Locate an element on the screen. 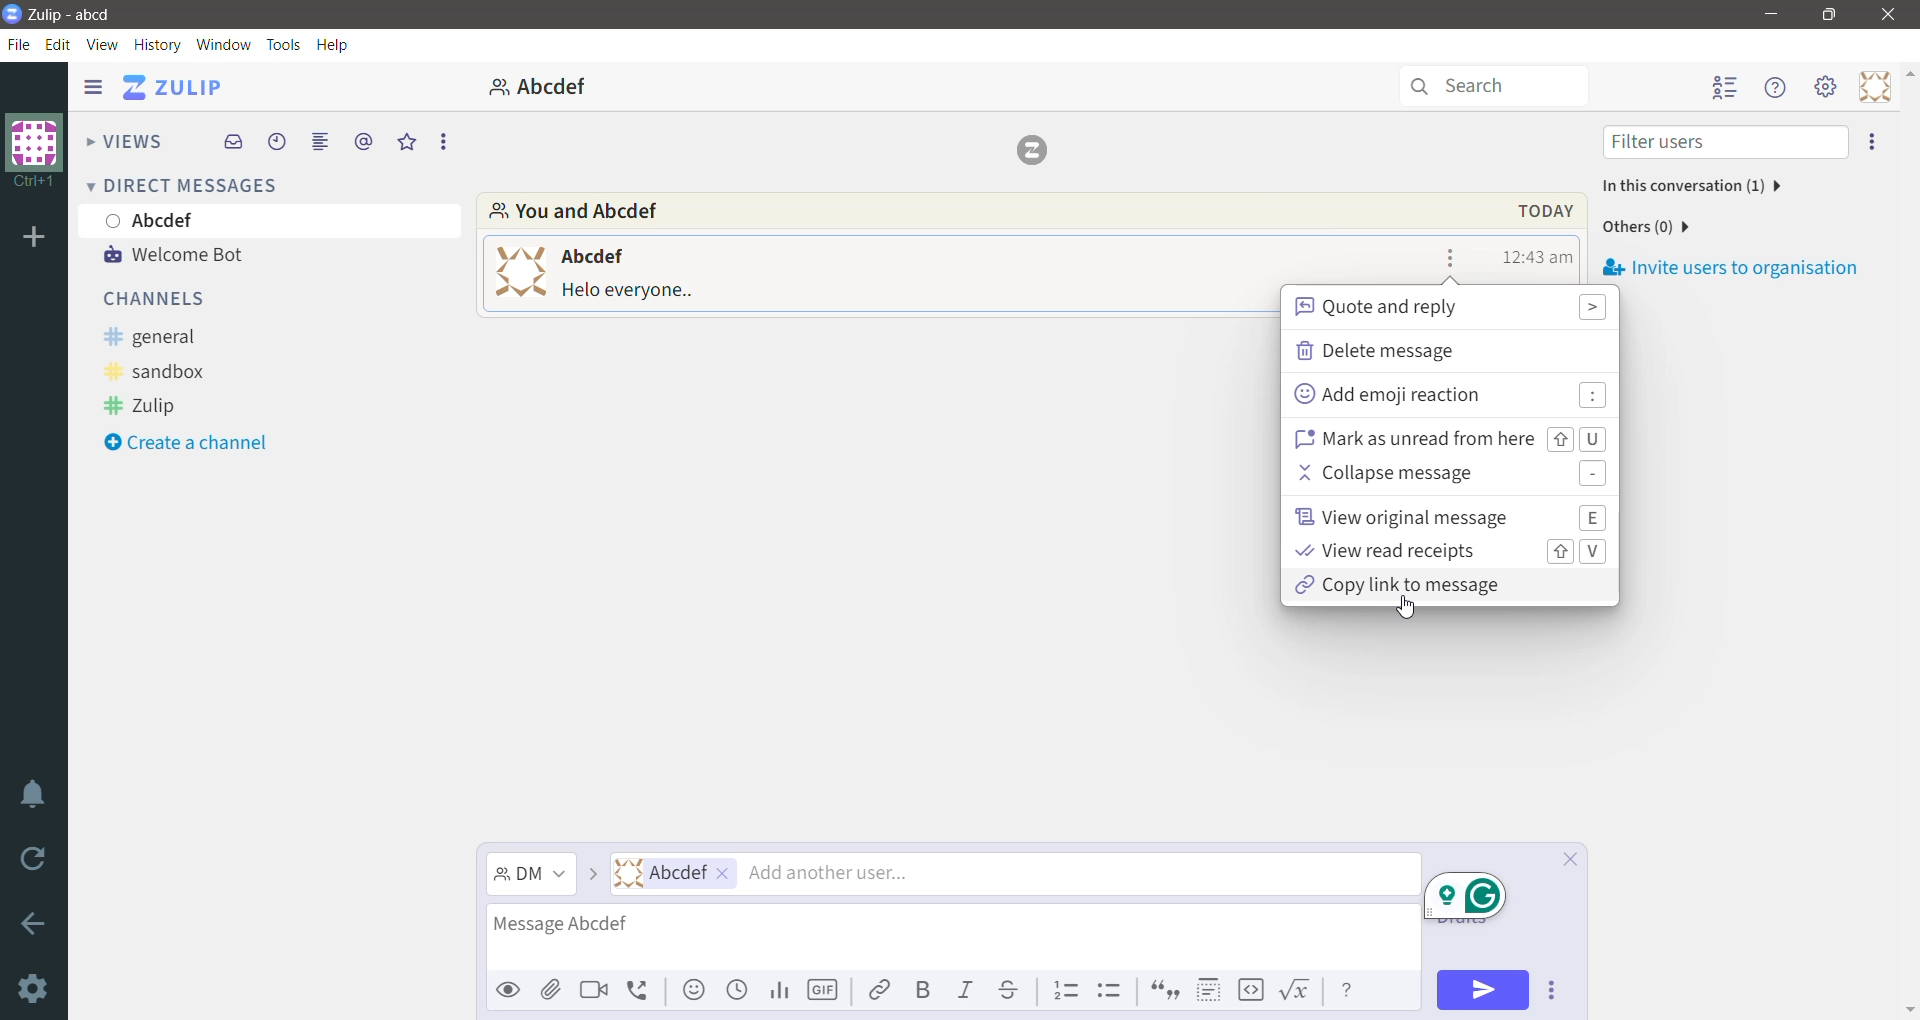 The height and width of the screenshot is (1020, 1920). Bold is located at coordinates (925, 989).